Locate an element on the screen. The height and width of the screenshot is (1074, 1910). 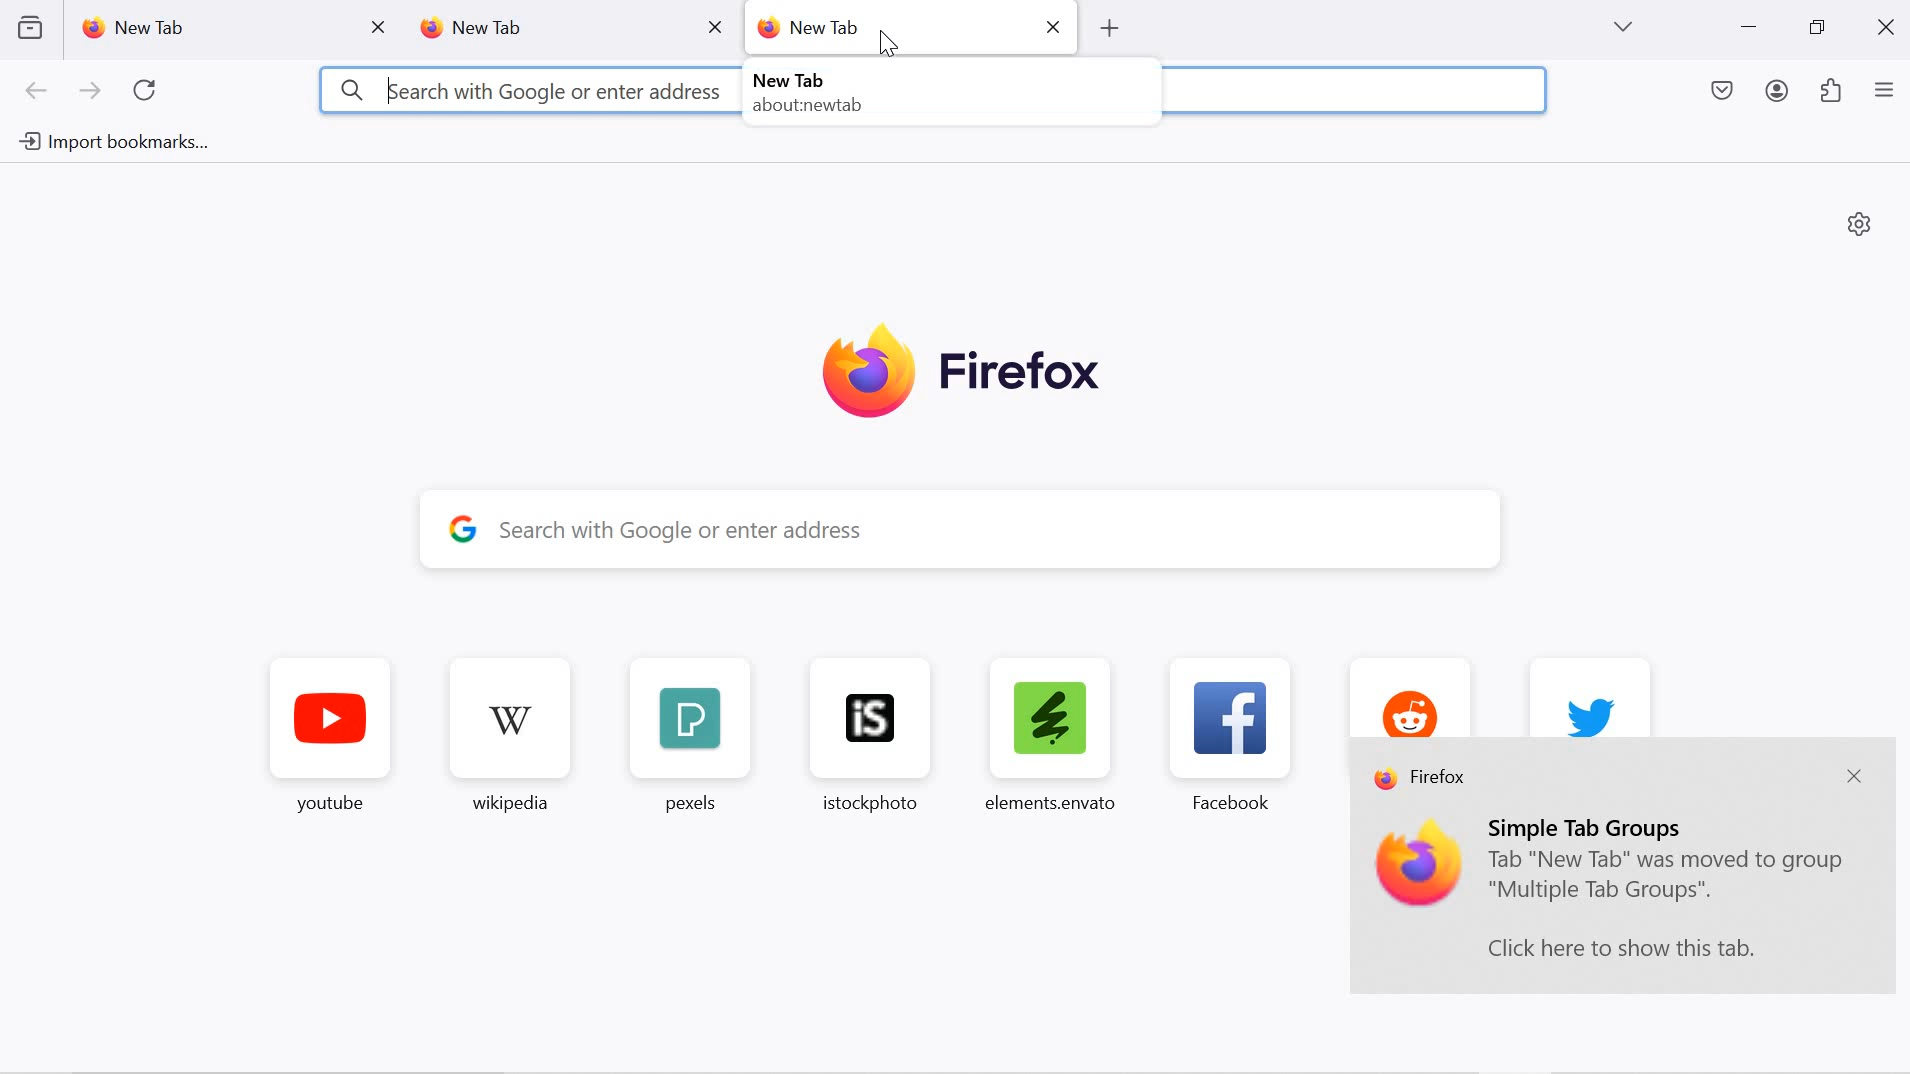
minimize is located at coordinates (1749, 29).